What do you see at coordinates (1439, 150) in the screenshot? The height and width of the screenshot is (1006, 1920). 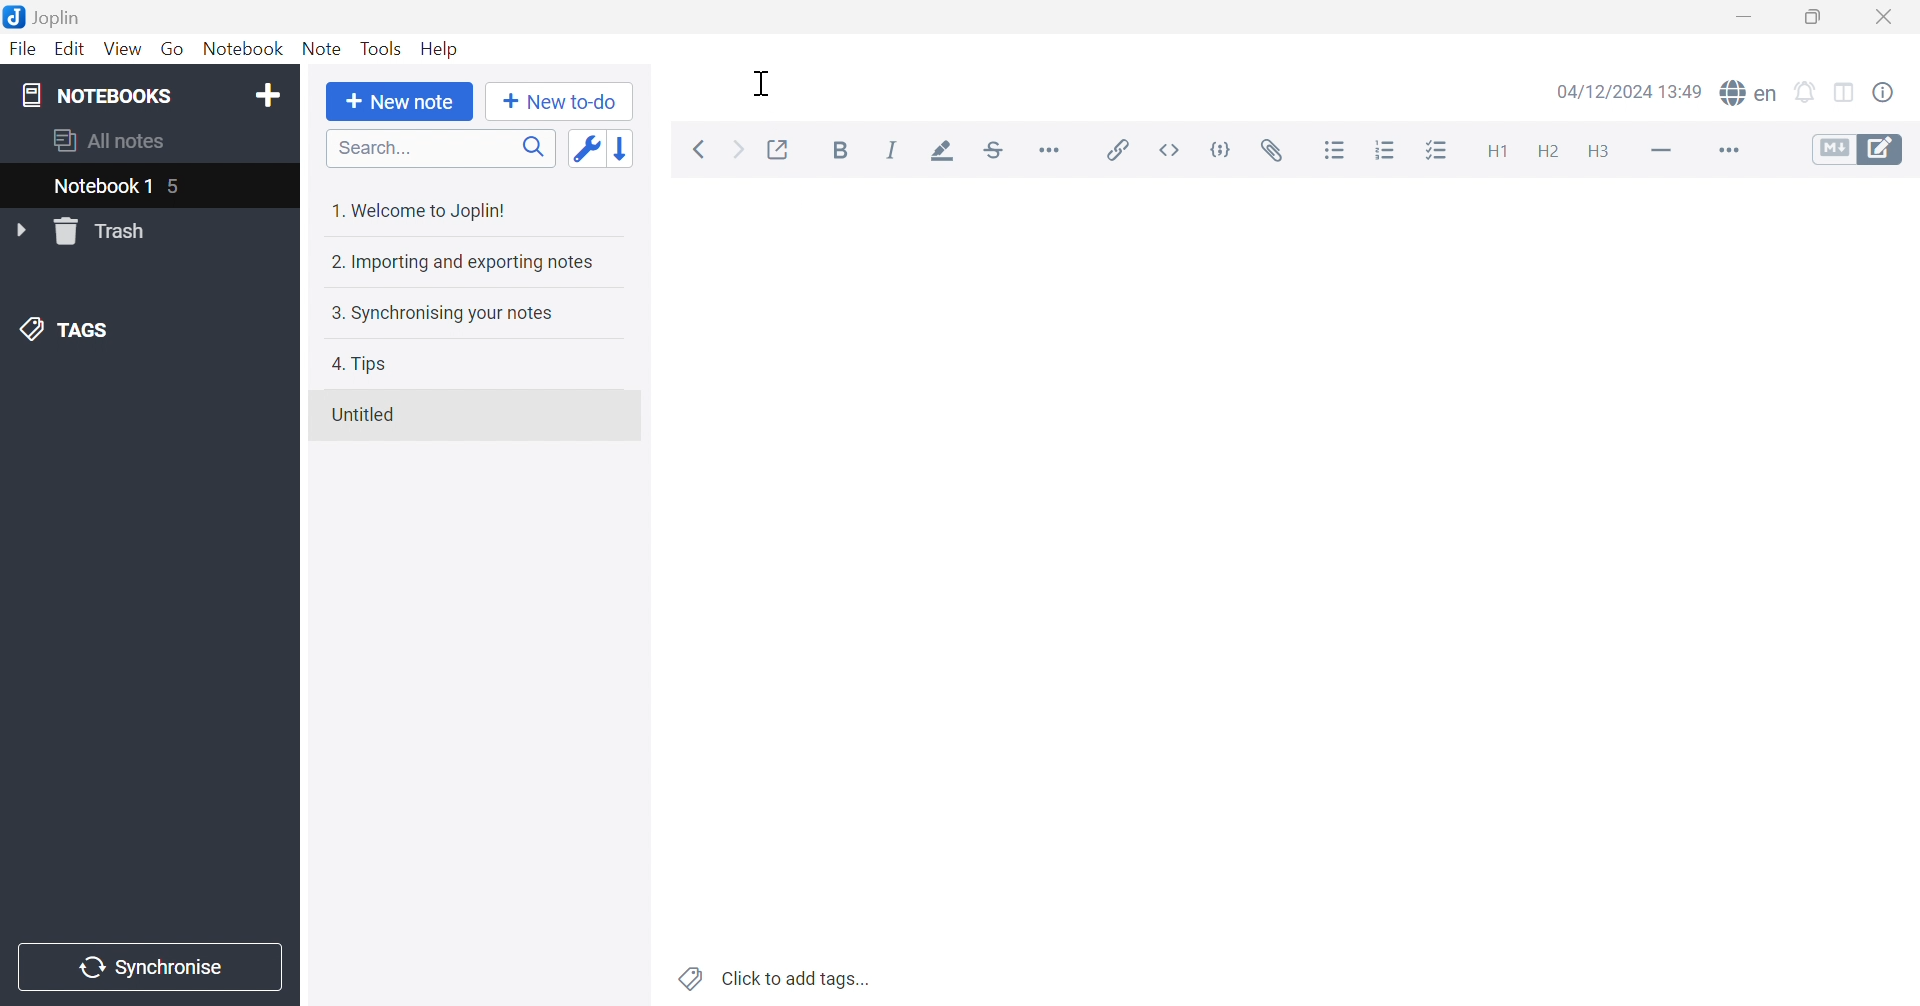 I see `Checkbox list` at bounding box center [1439, 150].